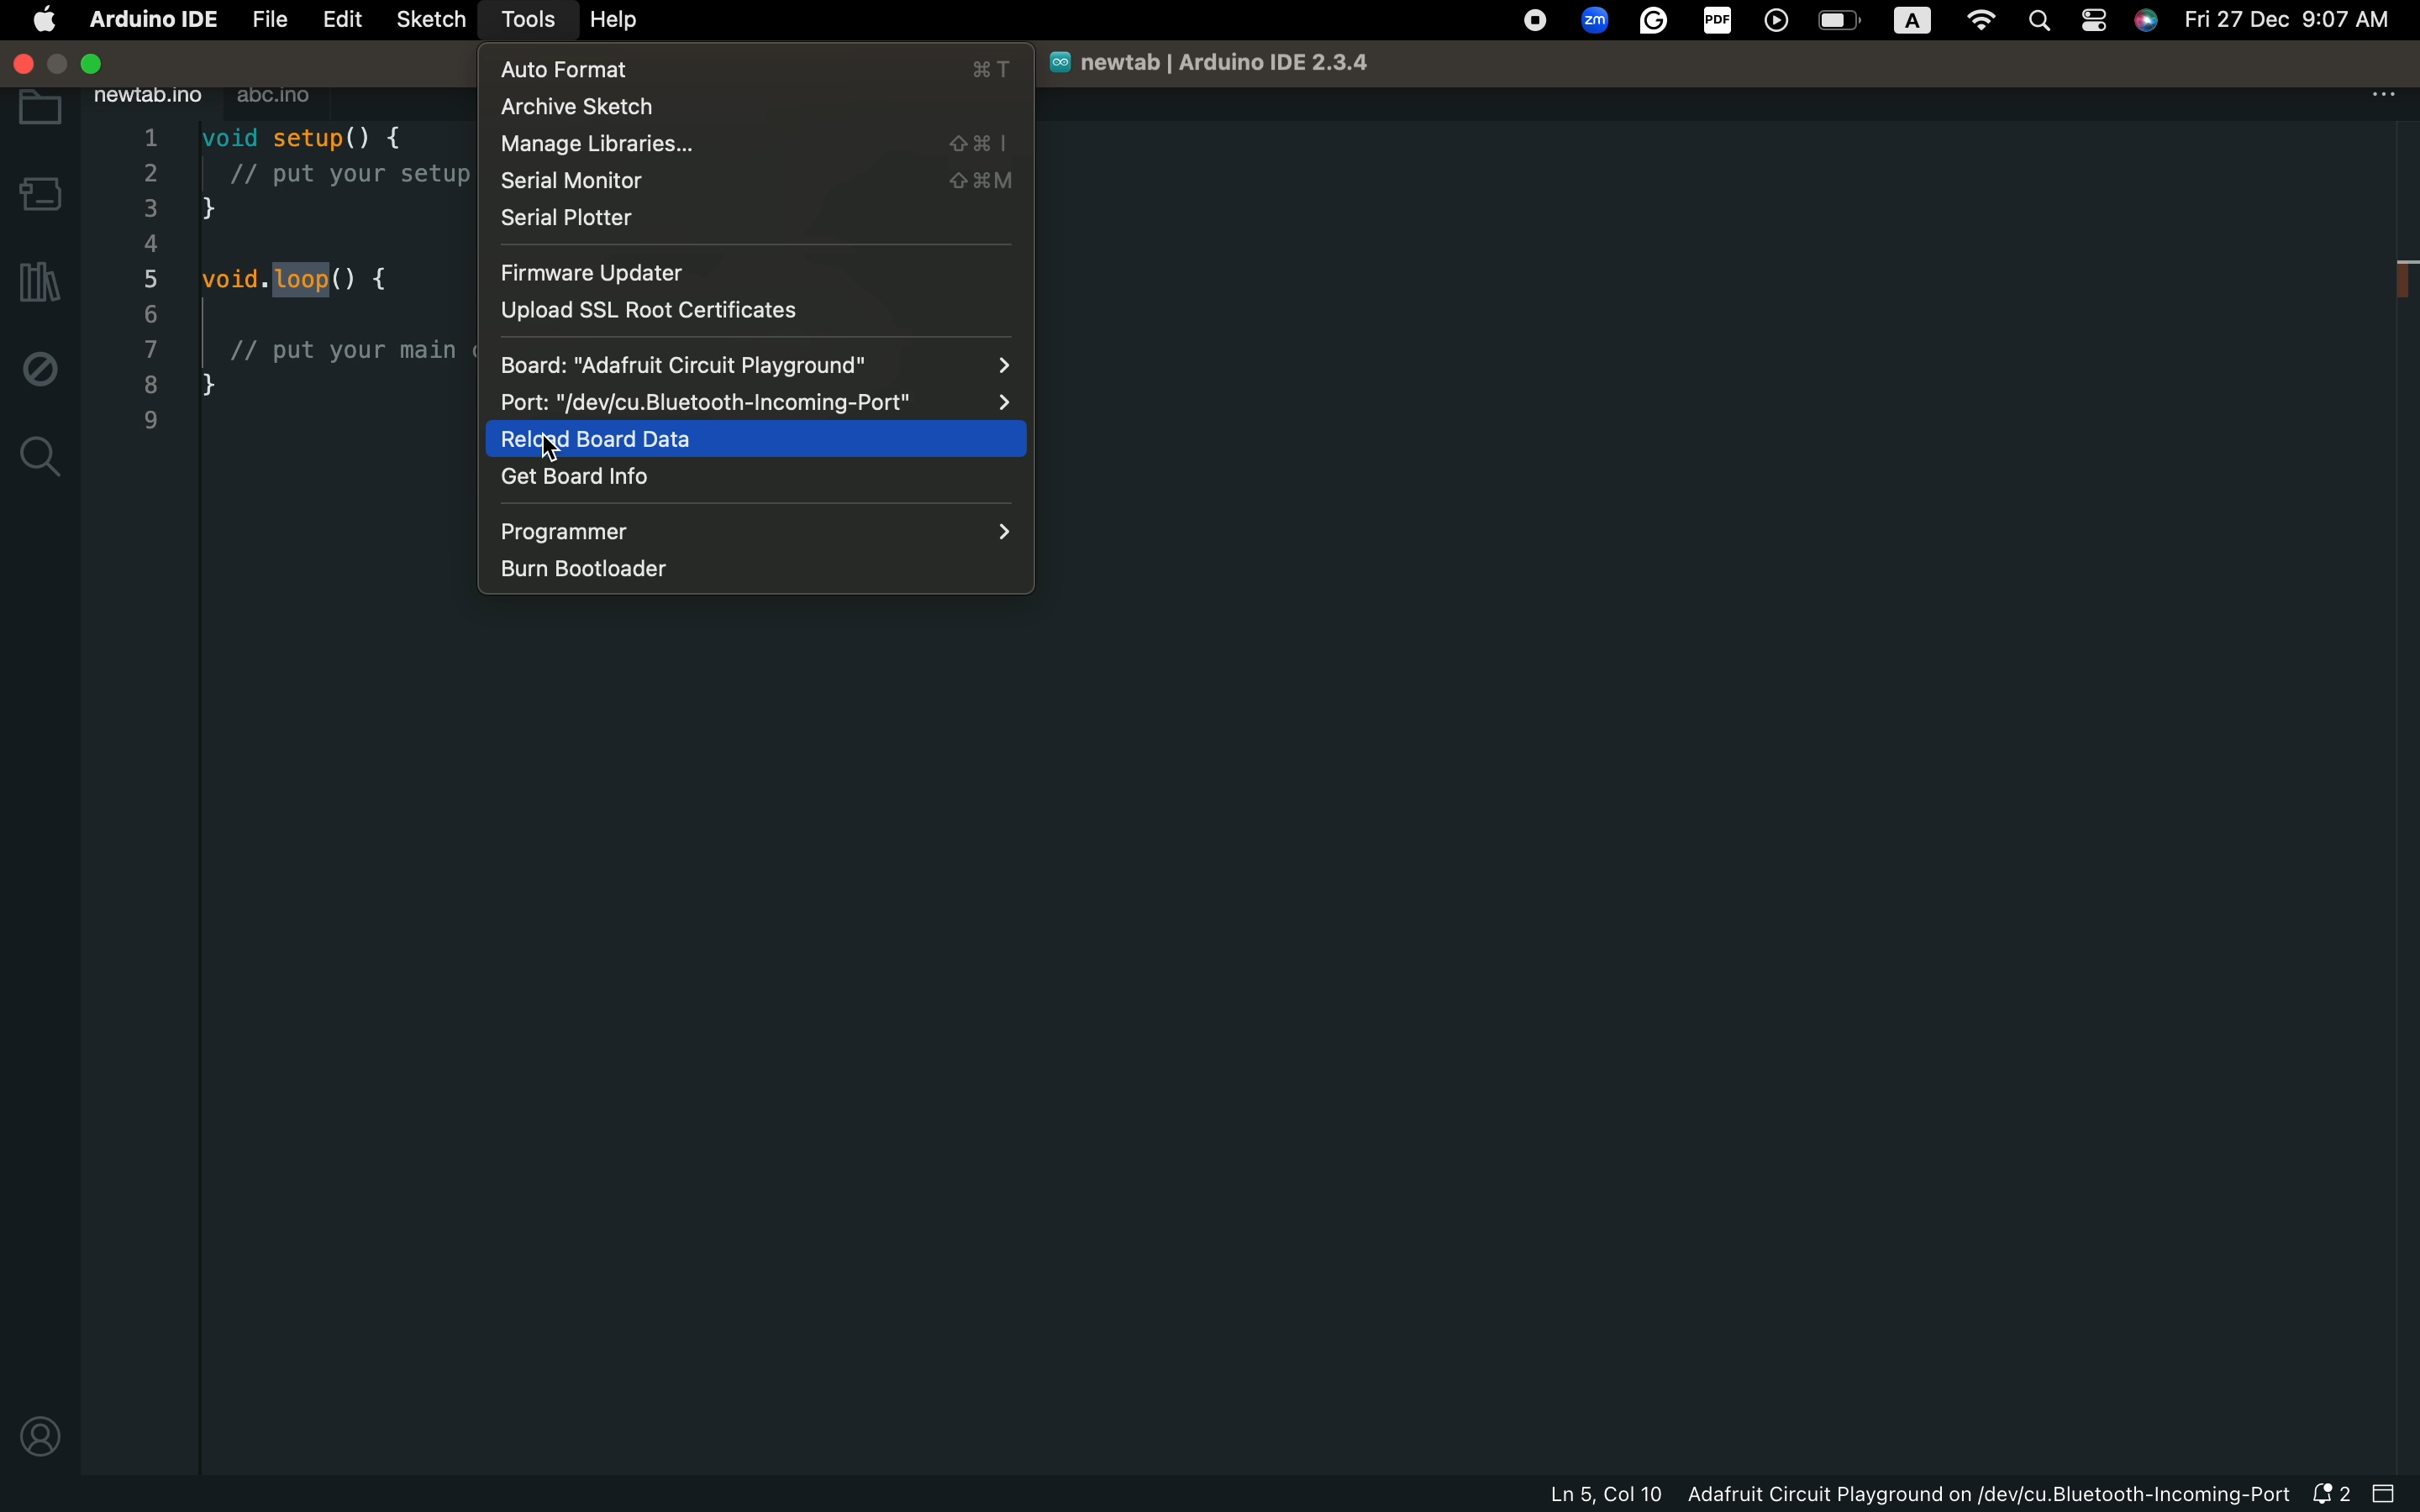  I want to click on help, so click(627, 18).